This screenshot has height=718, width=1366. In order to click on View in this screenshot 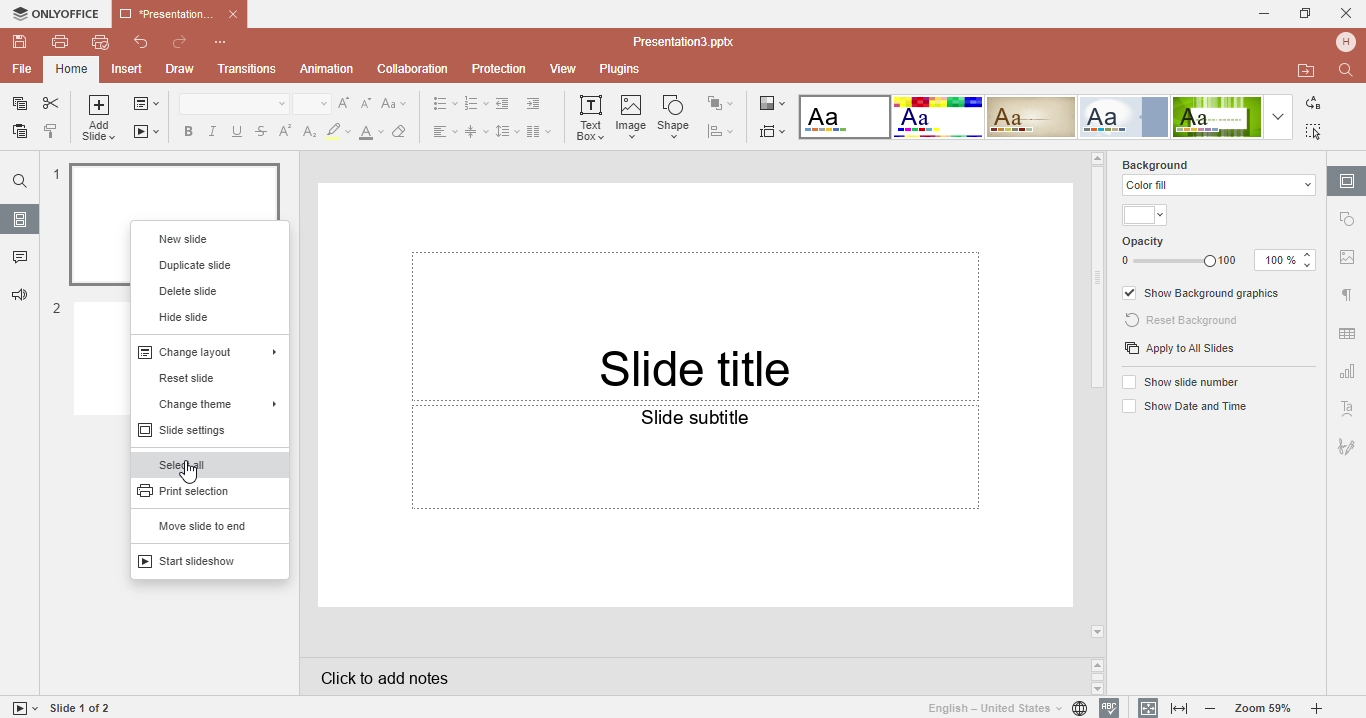, I will do `click(566, 70)`.